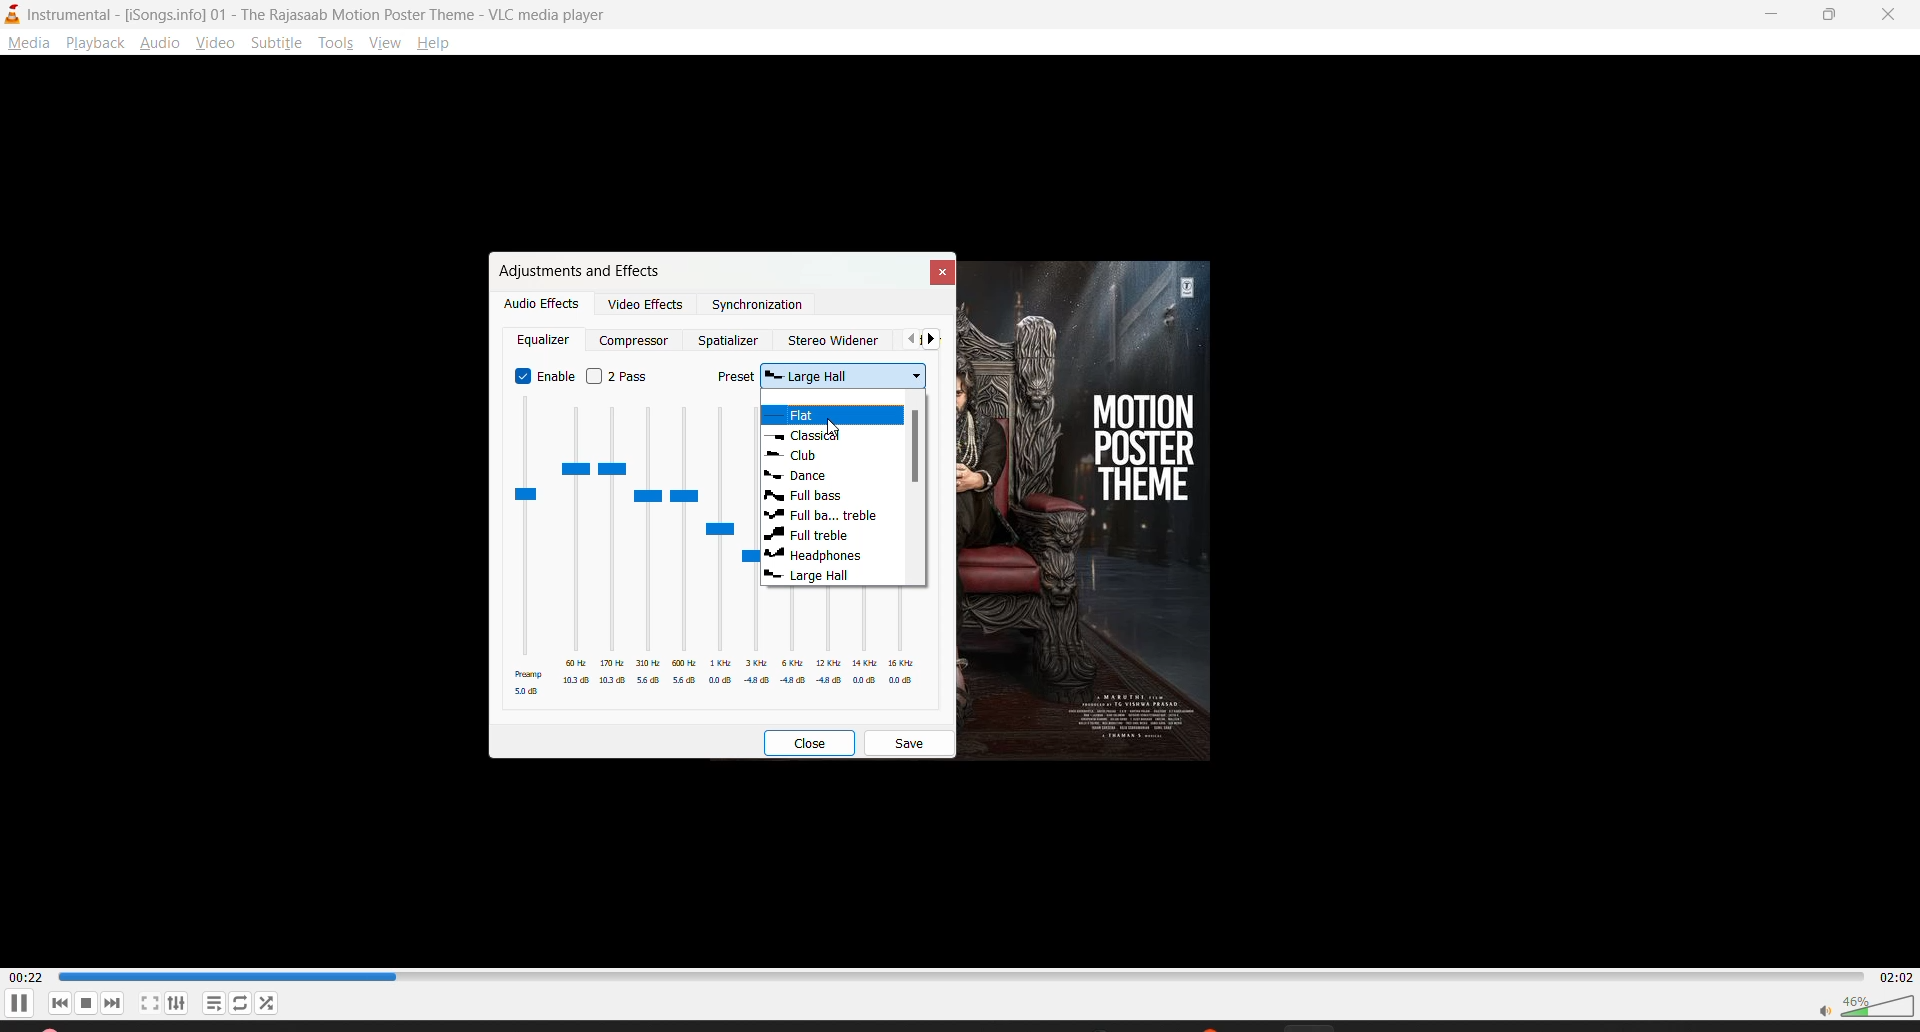  I want to click on loop, so click(241, 1001).